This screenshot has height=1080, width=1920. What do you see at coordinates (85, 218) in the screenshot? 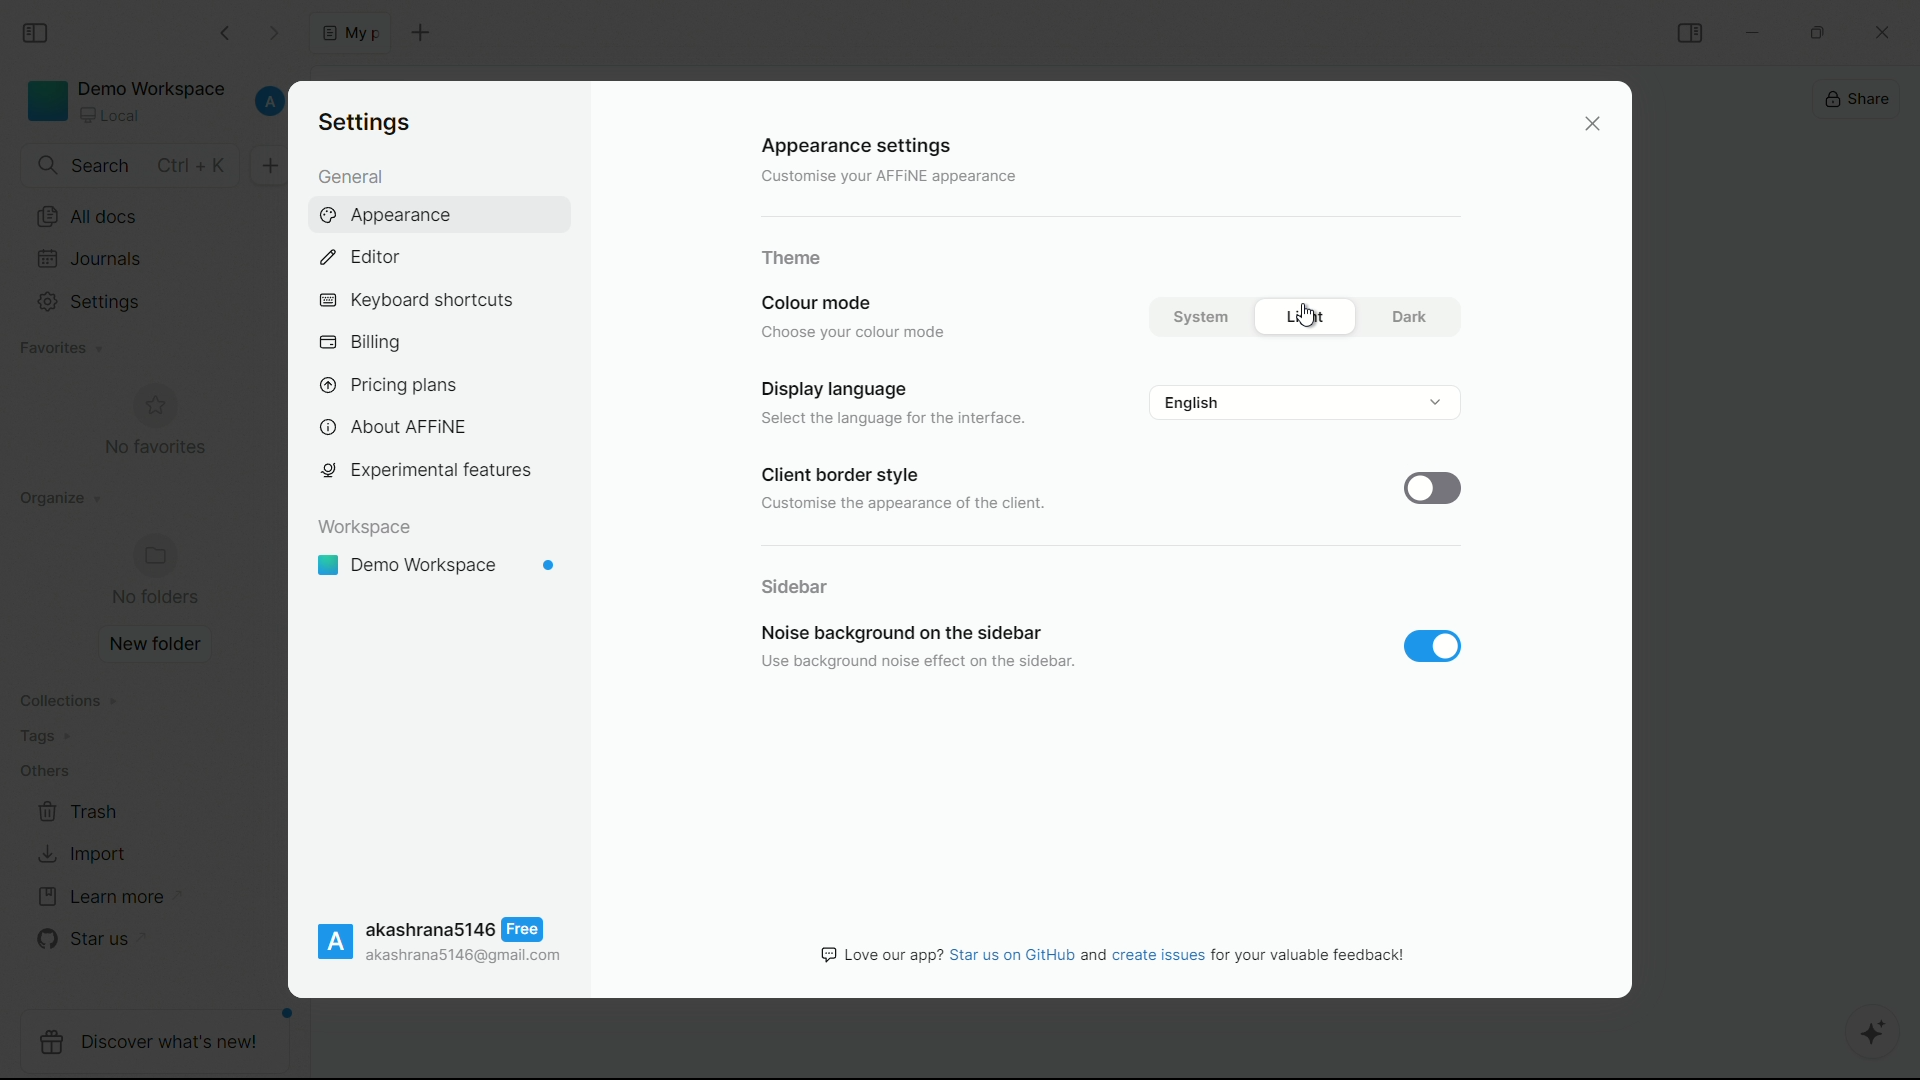
I see `all documents` at bounding box center [85, 218].